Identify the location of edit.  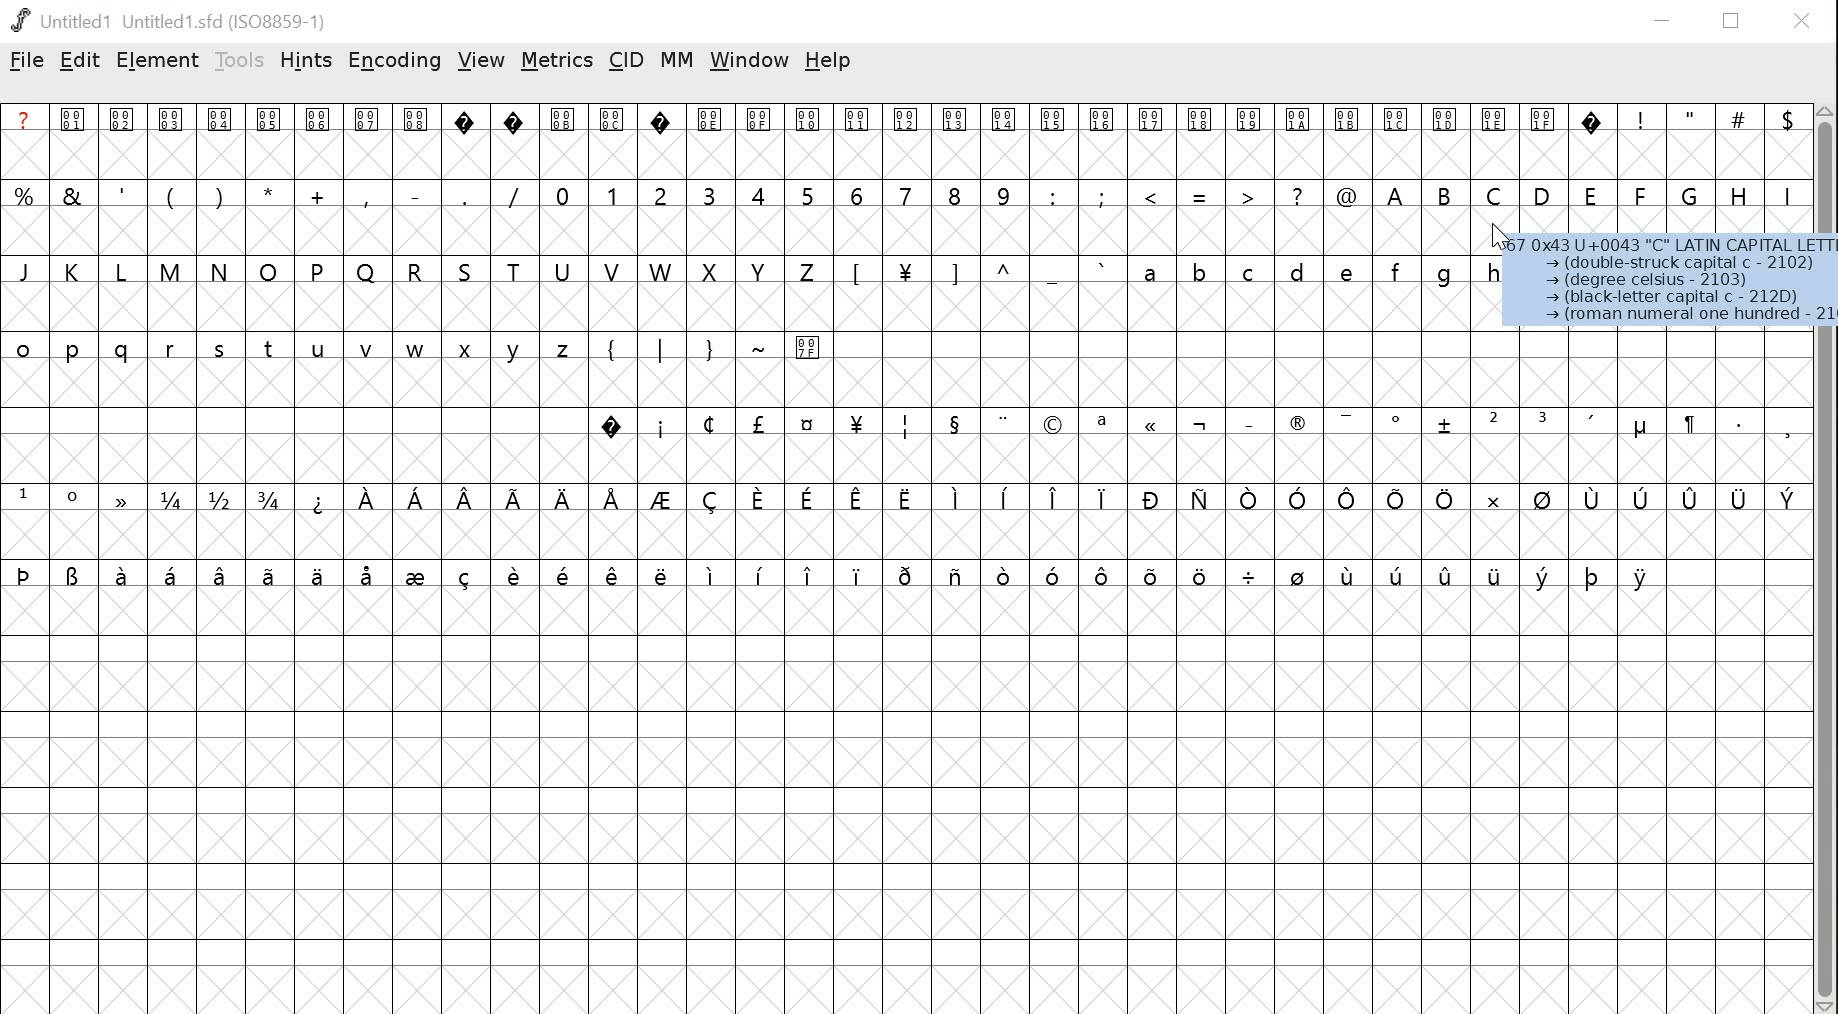
(79, 60).